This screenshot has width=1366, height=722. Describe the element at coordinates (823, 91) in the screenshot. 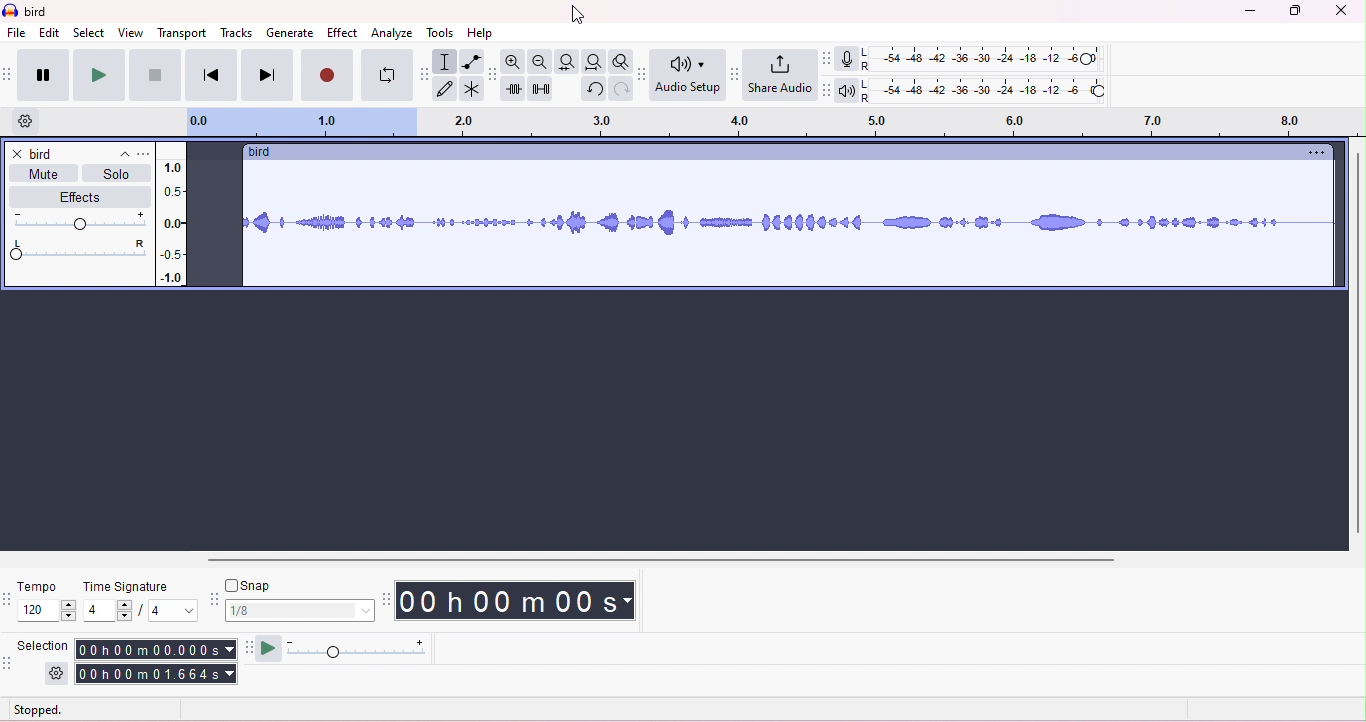

I see `playback meter tool bar` at that location.